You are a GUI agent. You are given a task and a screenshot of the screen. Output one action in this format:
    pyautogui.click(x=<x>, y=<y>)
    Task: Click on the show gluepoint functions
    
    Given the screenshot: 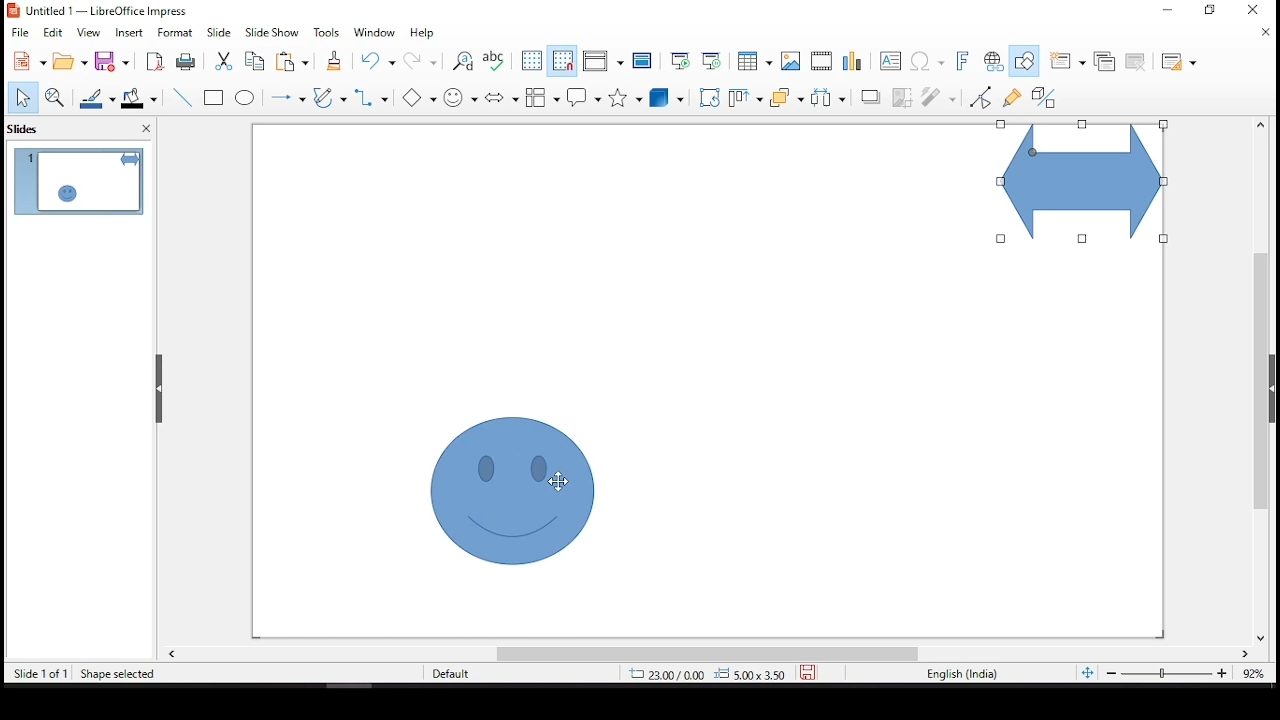 What is the action you would take?
    pyautogui.click(x=1011, y=96)
    